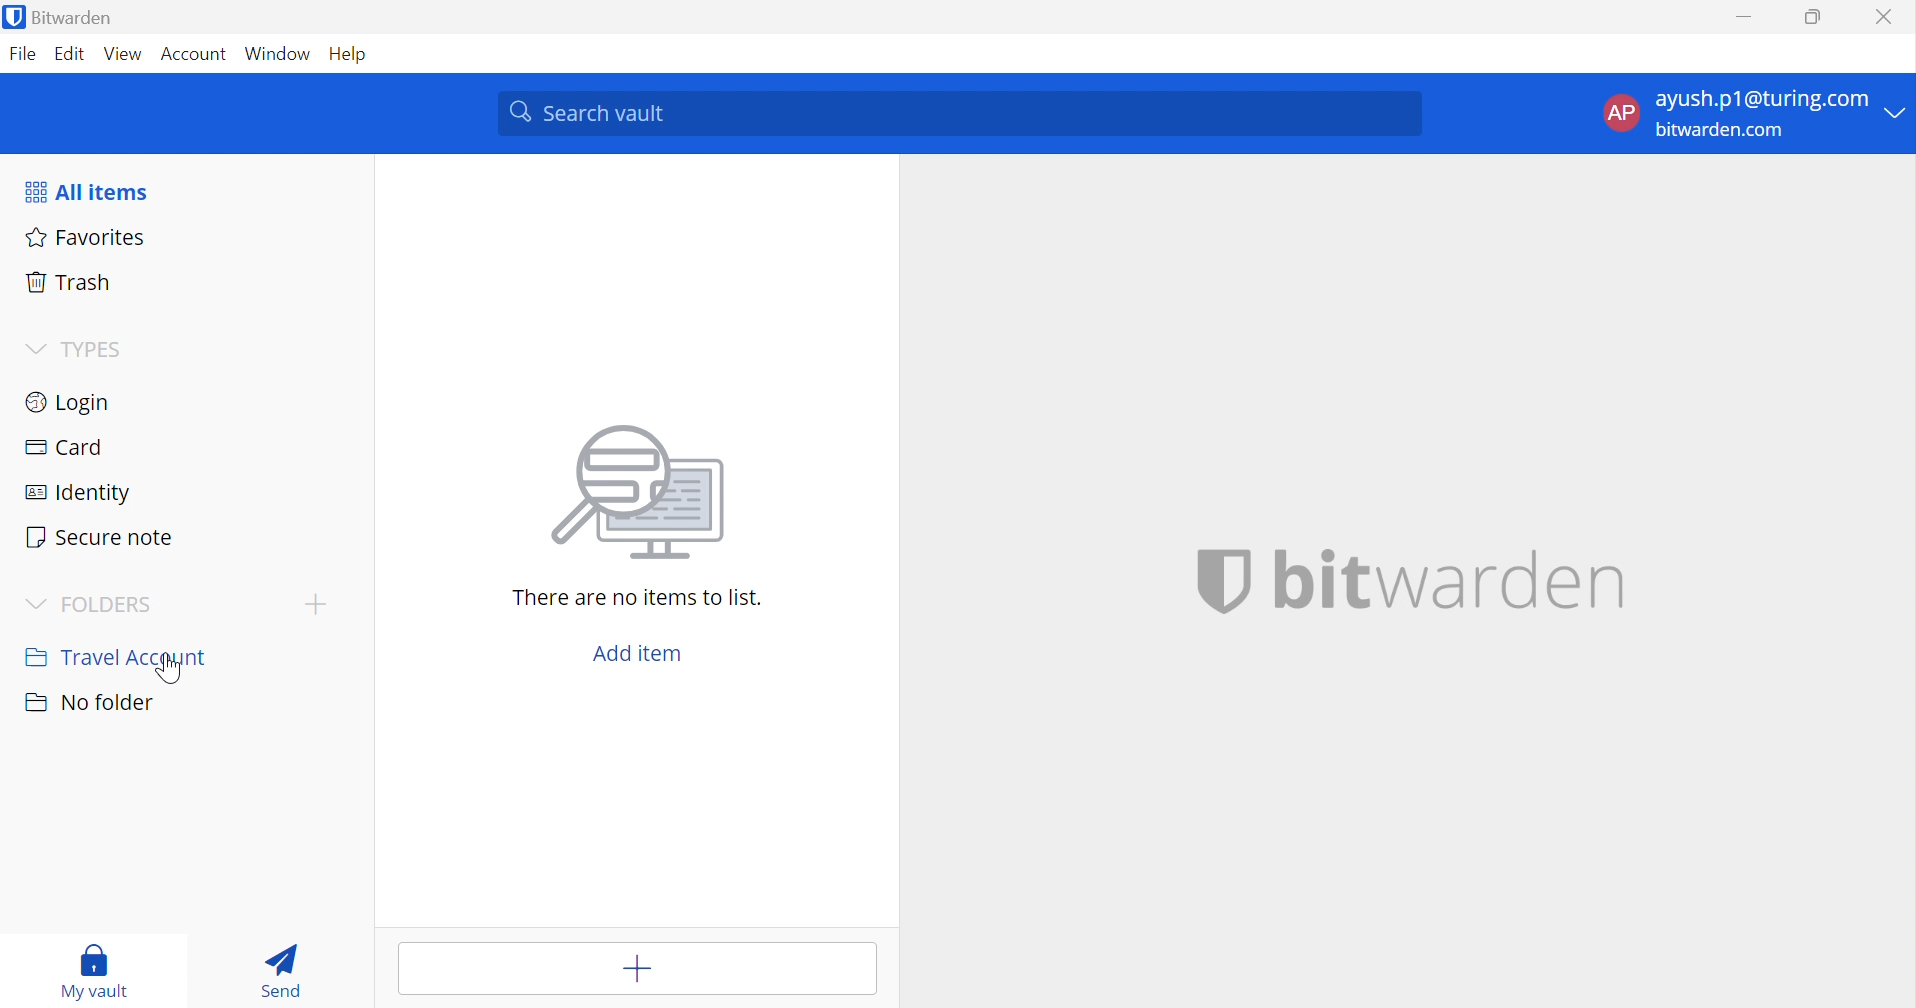  What do you see at coordinates (177, 669) in the screenshot?
I see `cursor` at bounding box center [177, 669].